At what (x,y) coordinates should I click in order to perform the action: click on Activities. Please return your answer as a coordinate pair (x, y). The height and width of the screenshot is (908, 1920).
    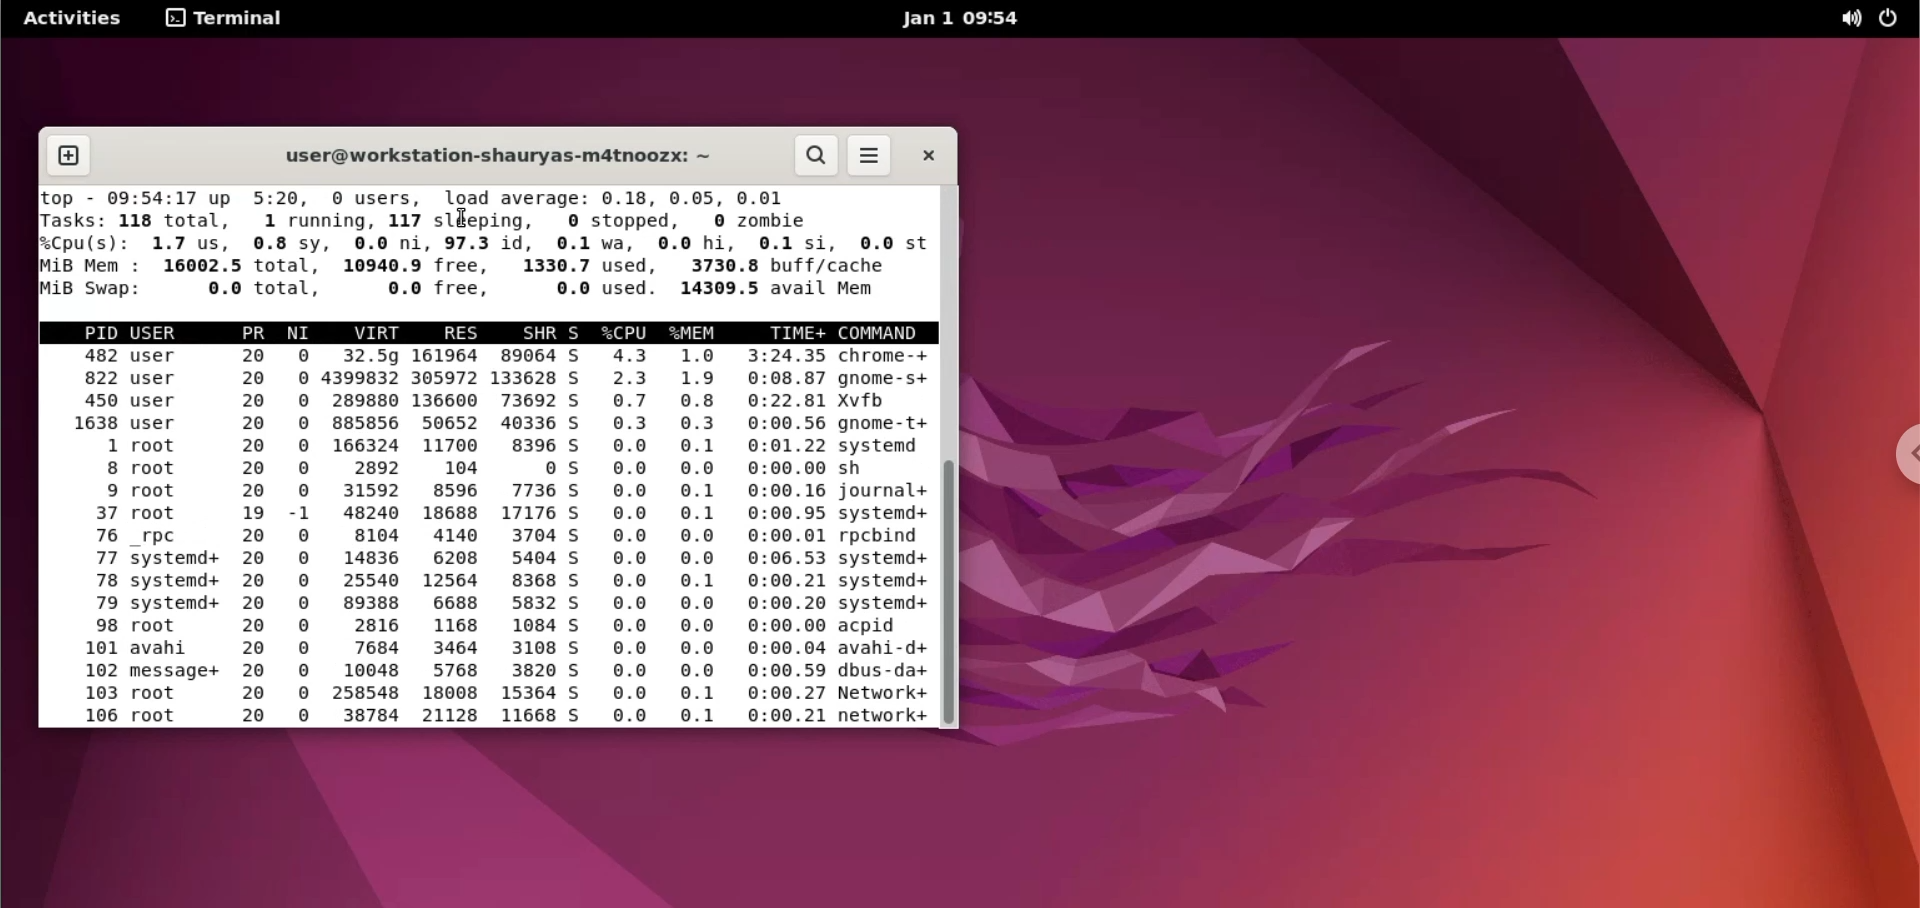
    Looking at the image, I should click on (70, 19).